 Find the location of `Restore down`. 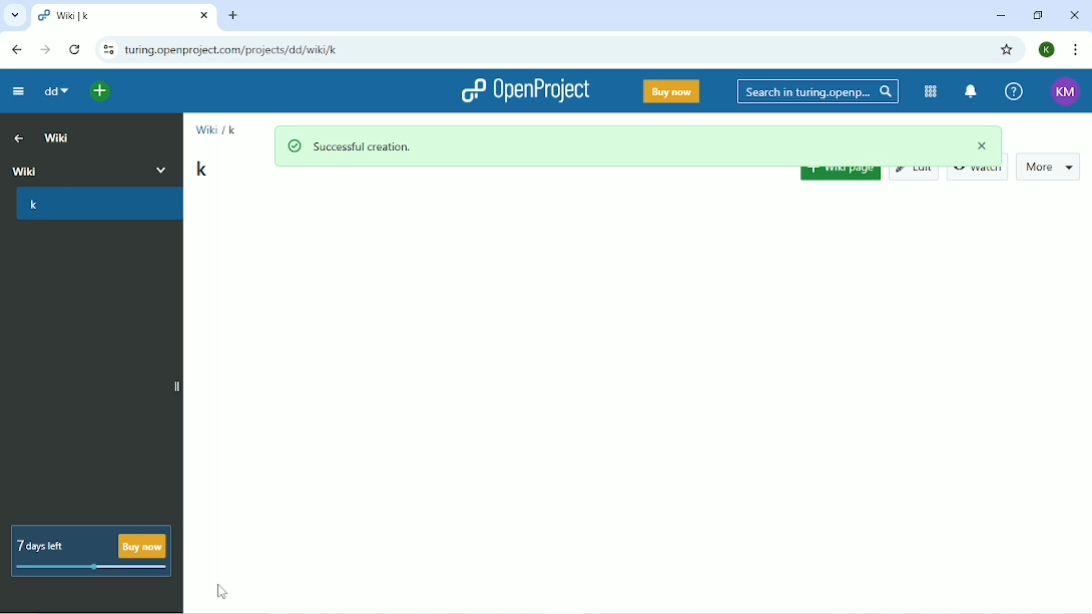

Restore down is located at coordinates (1036, 15).